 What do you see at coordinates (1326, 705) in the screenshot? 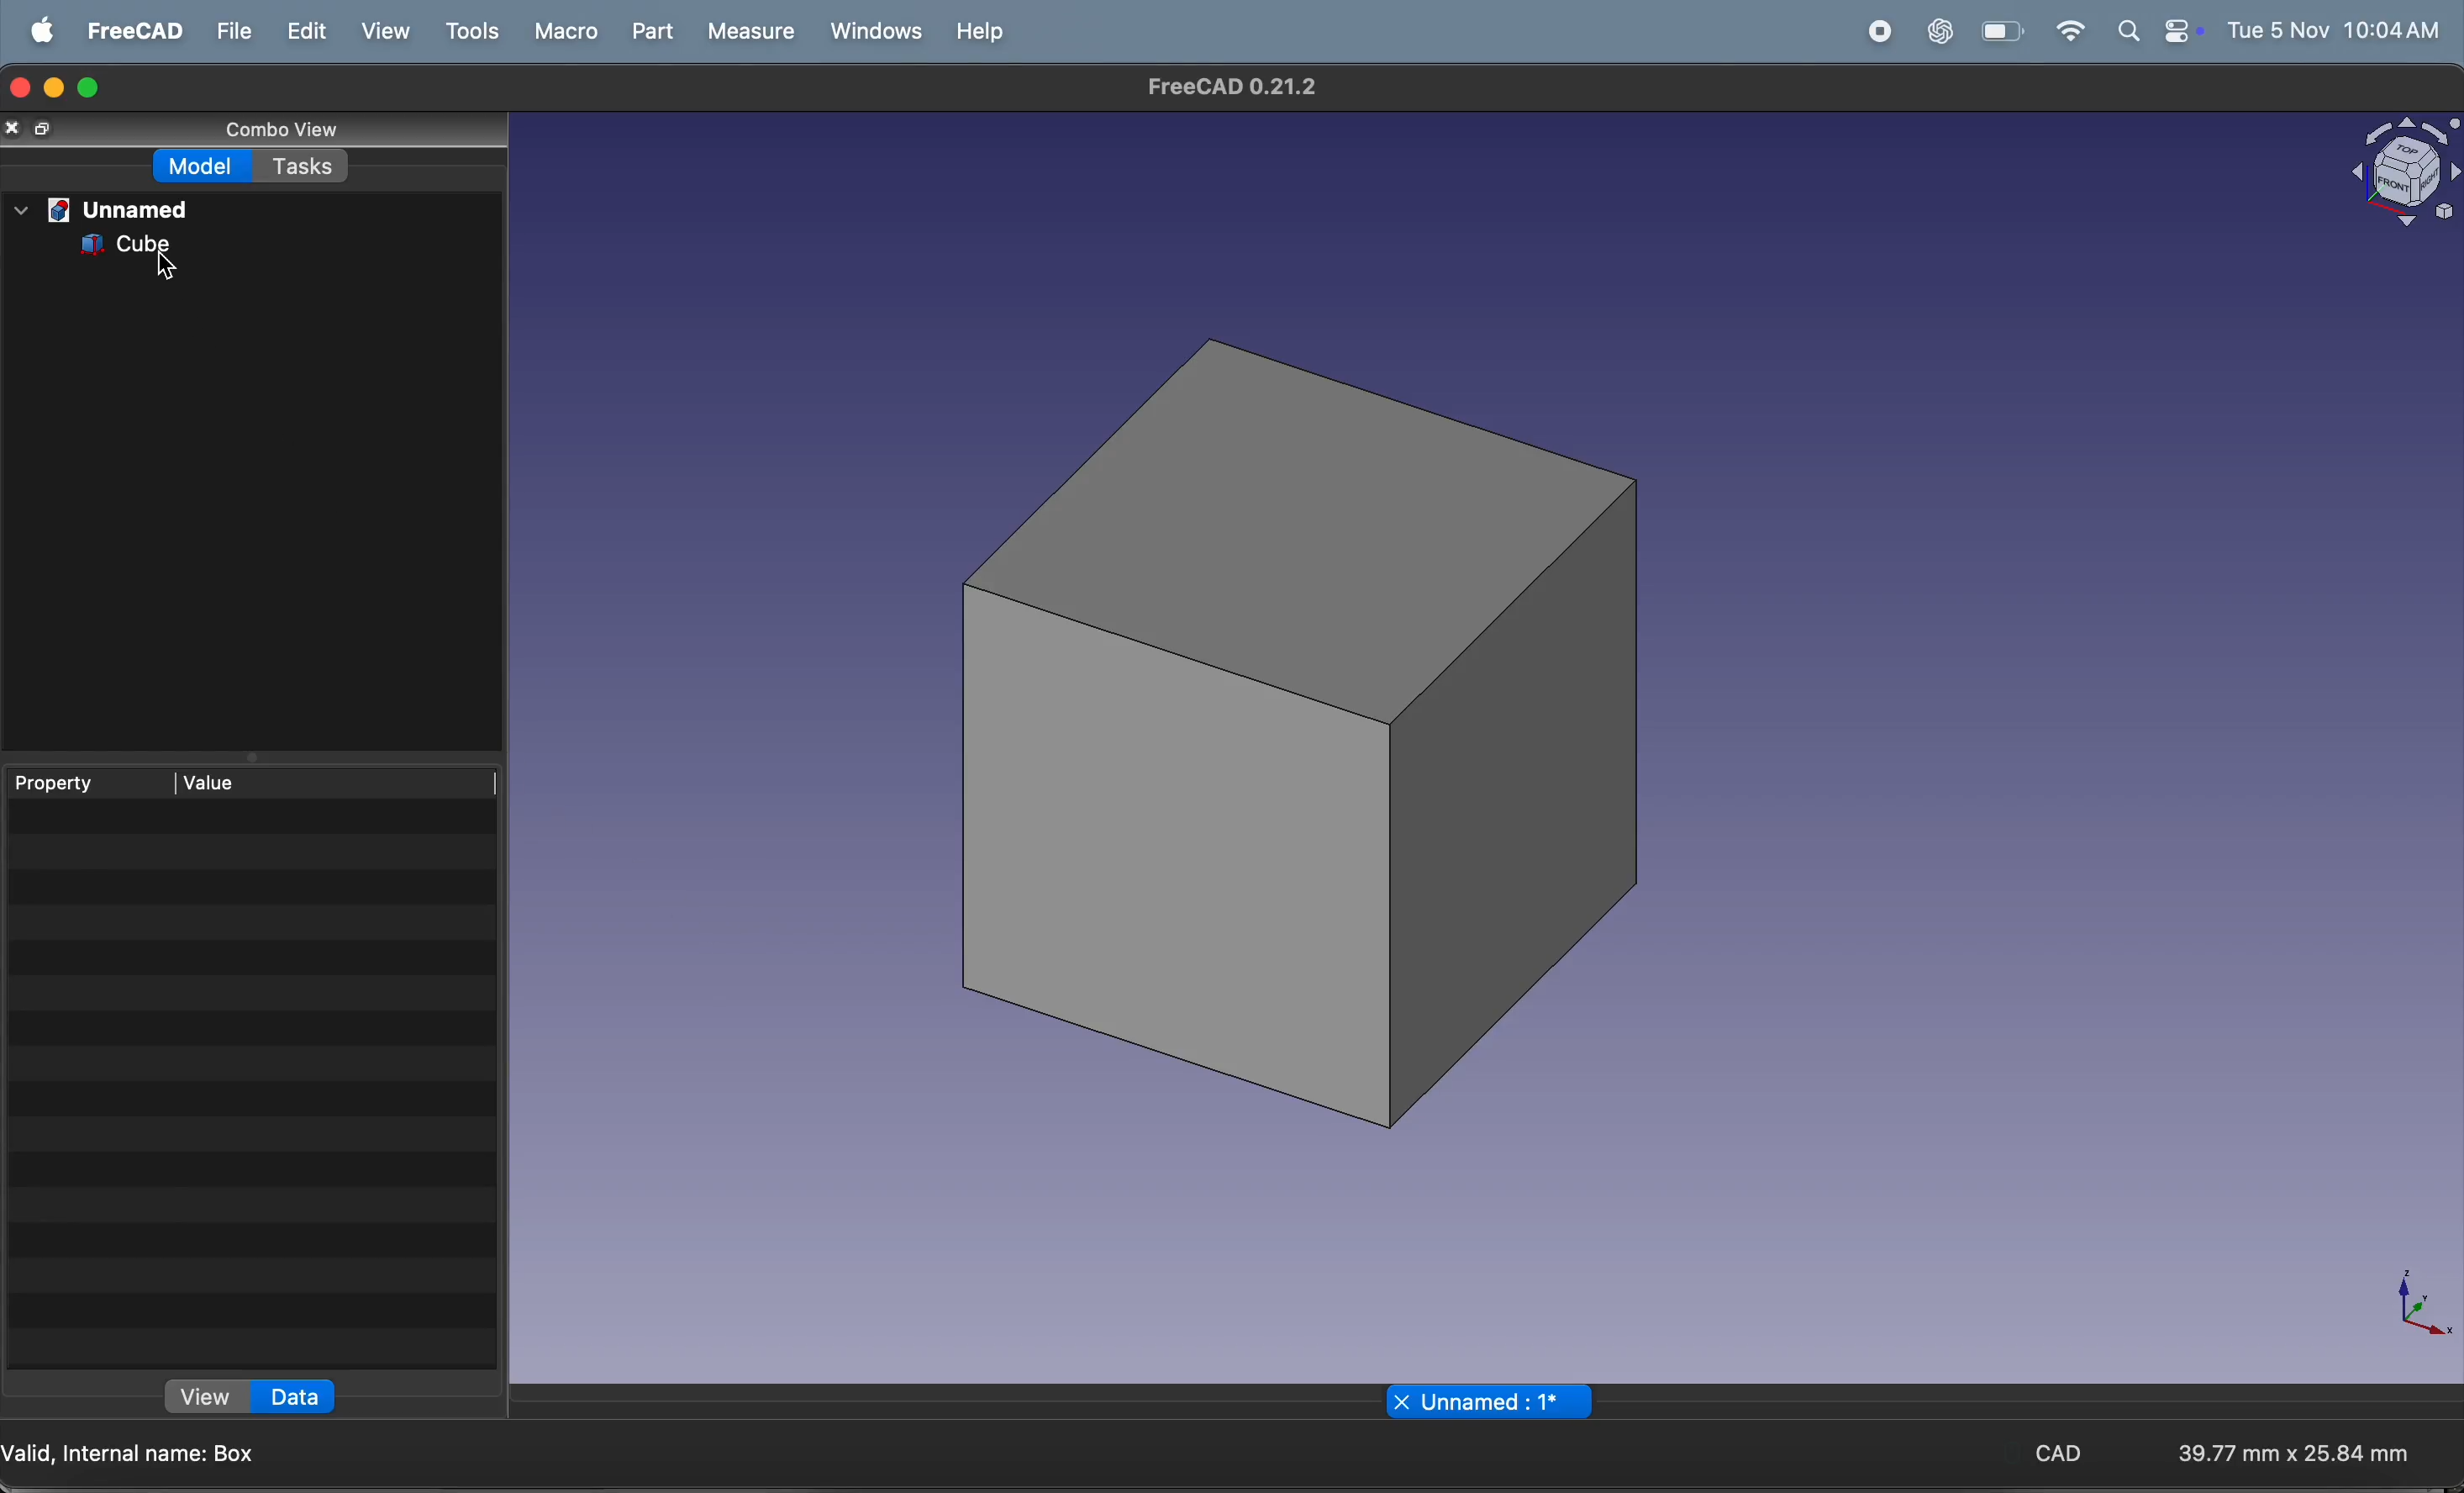
I see `3d cube` at bounding box center [1326, 705].